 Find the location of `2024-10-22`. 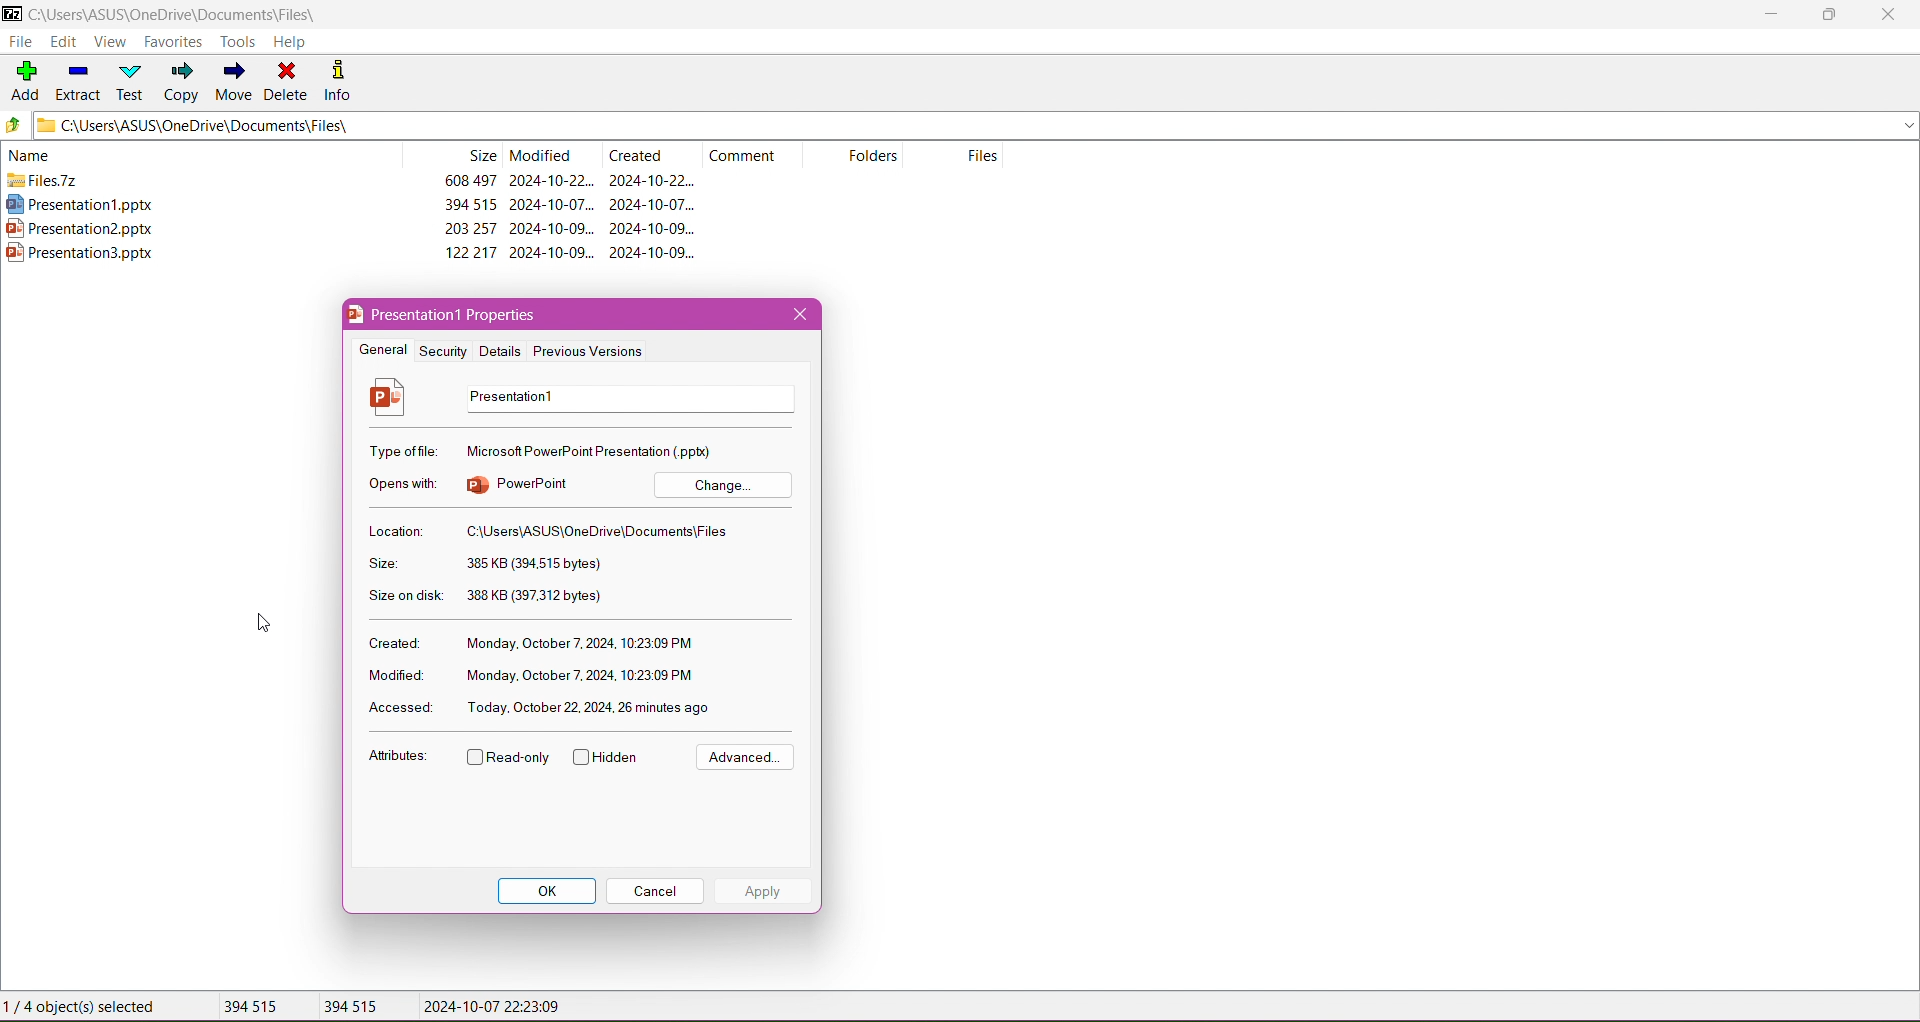

2024-10-22 is located at coordinates (652, 180).